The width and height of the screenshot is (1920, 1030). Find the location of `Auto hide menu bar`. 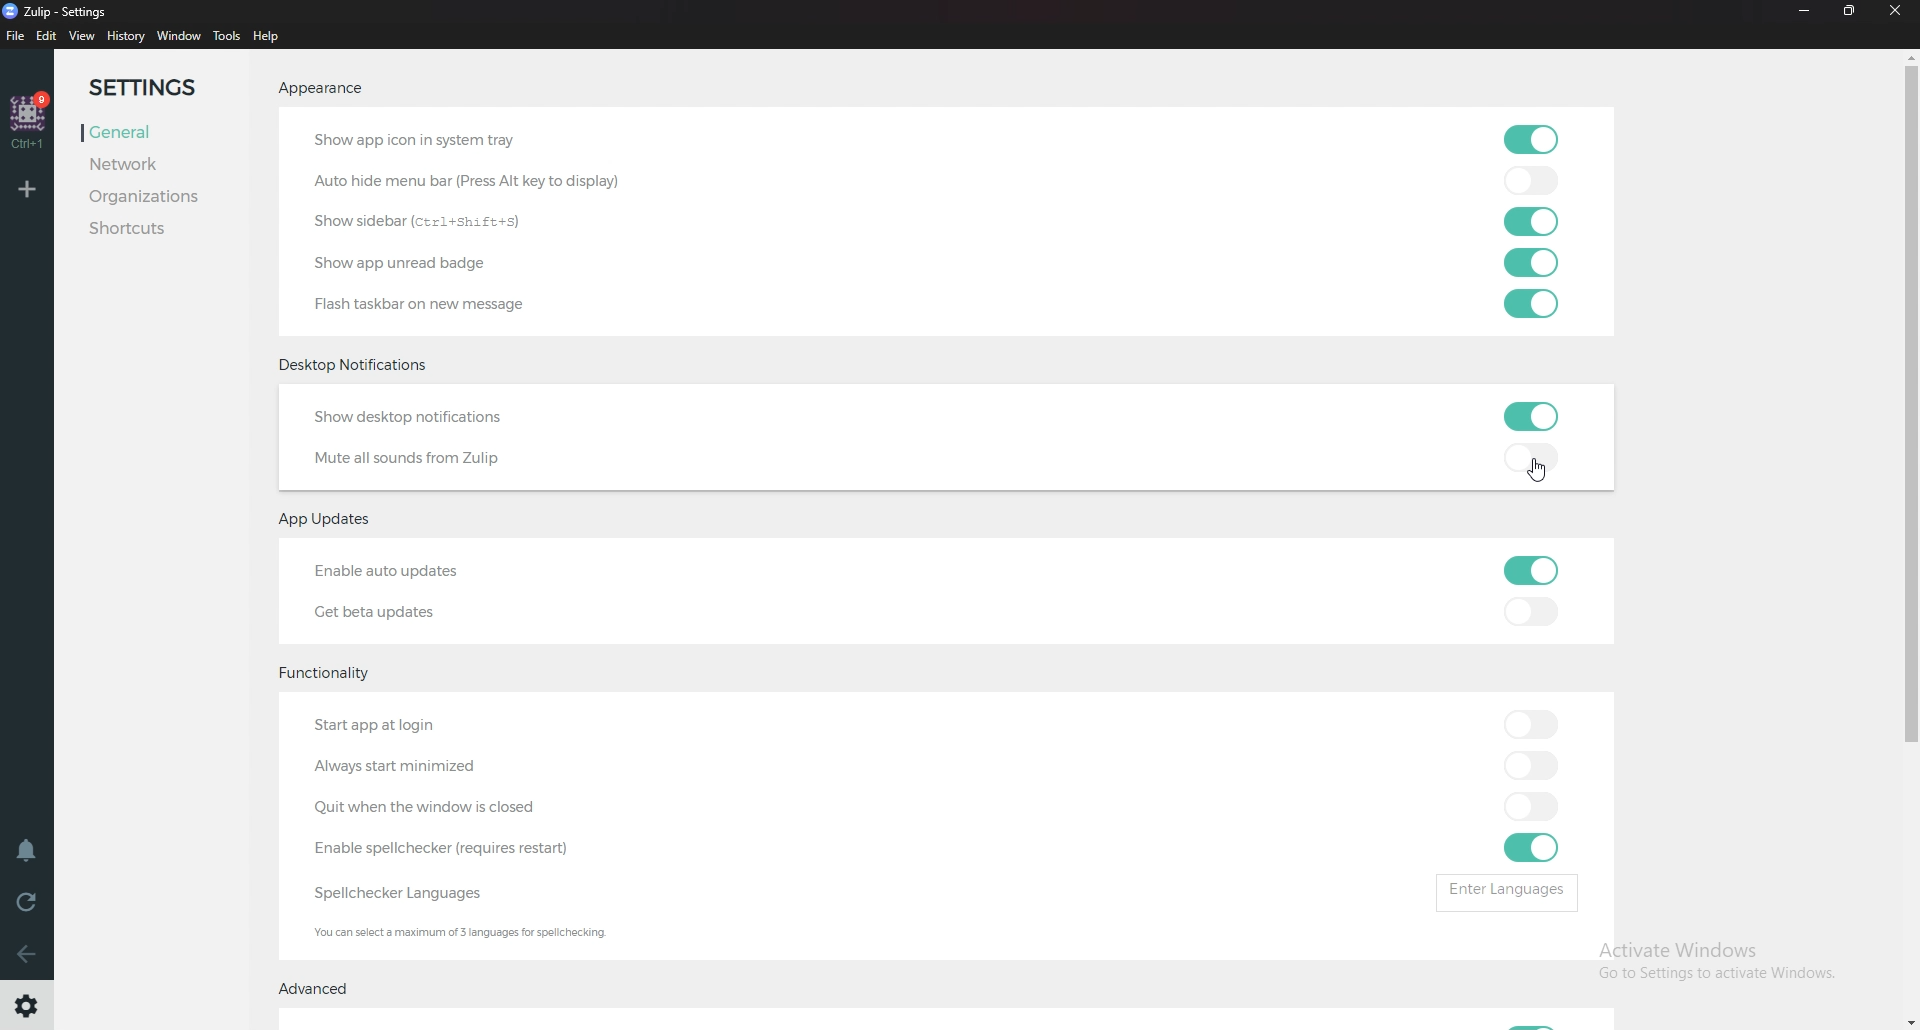

Auto hide menu bar is located at coordinates (480, 177).